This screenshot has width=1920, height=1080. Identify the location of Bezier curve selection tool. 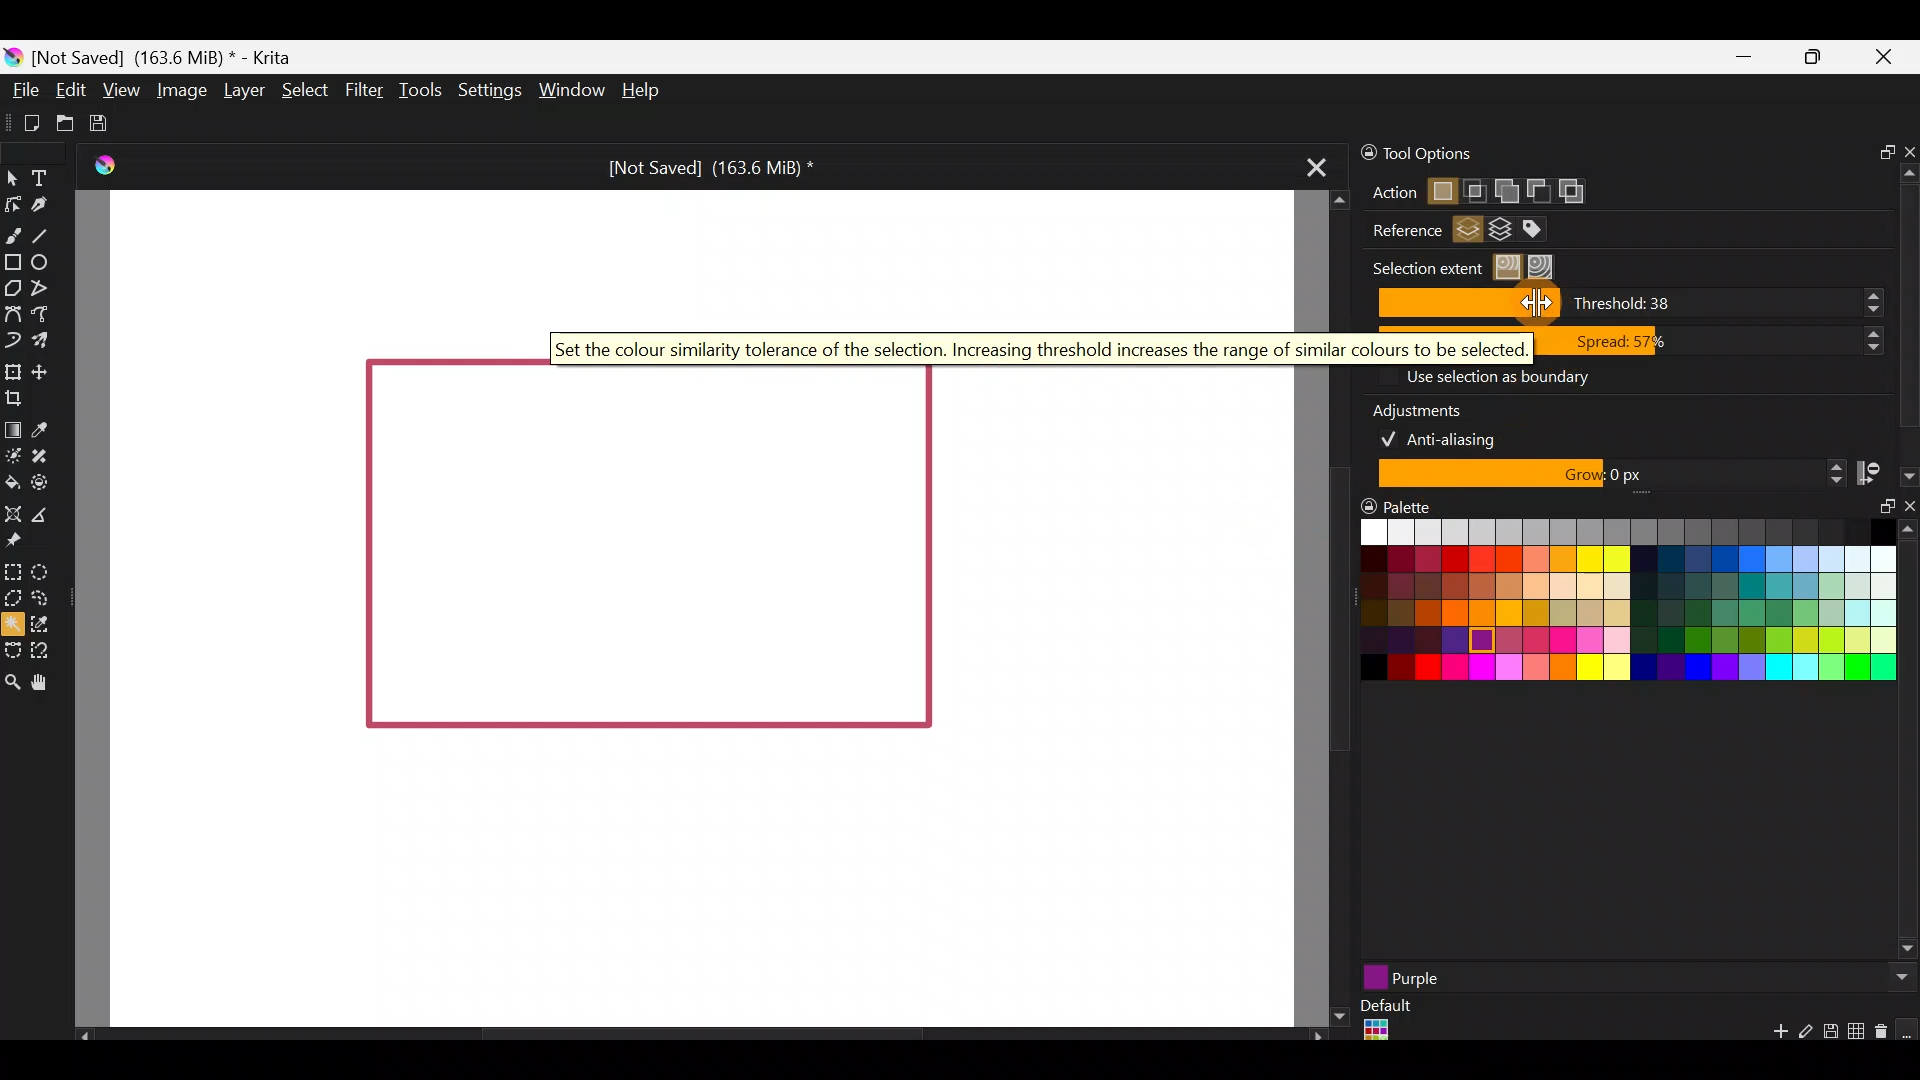
(12, 652).